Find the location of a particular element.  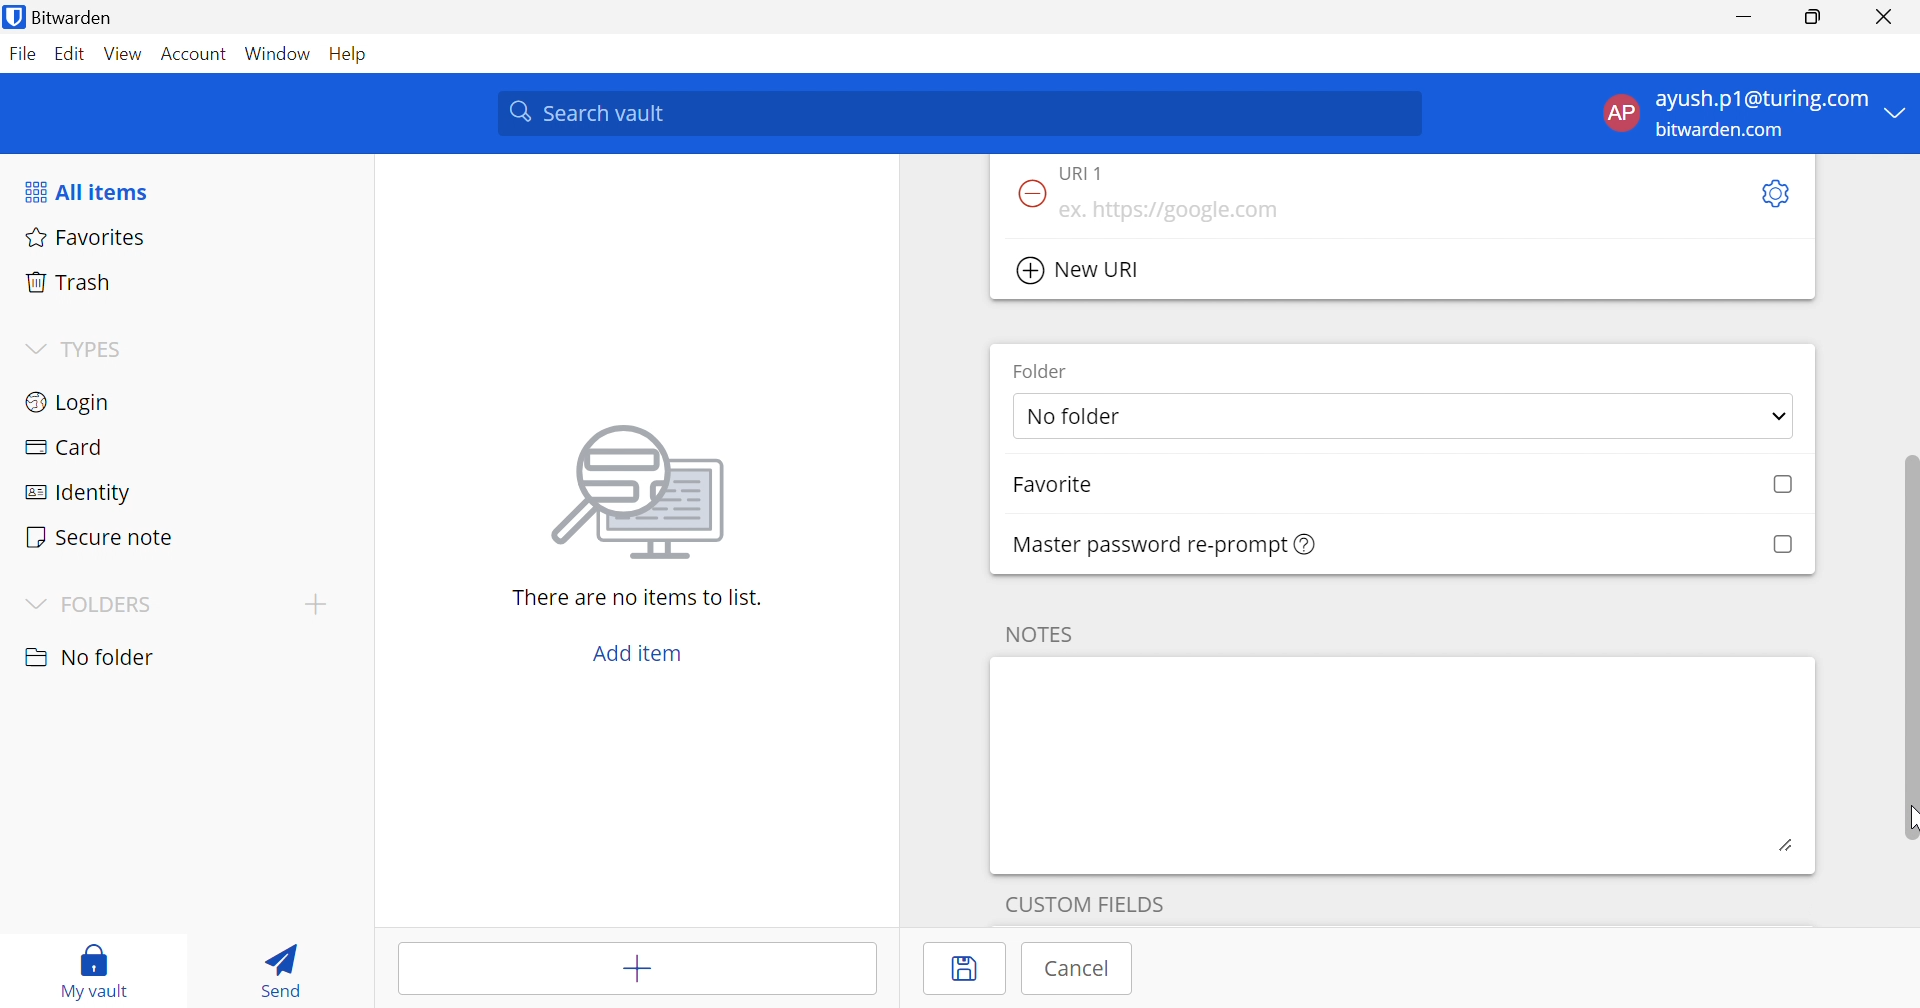

Close is located at coordinates (1888, 17).